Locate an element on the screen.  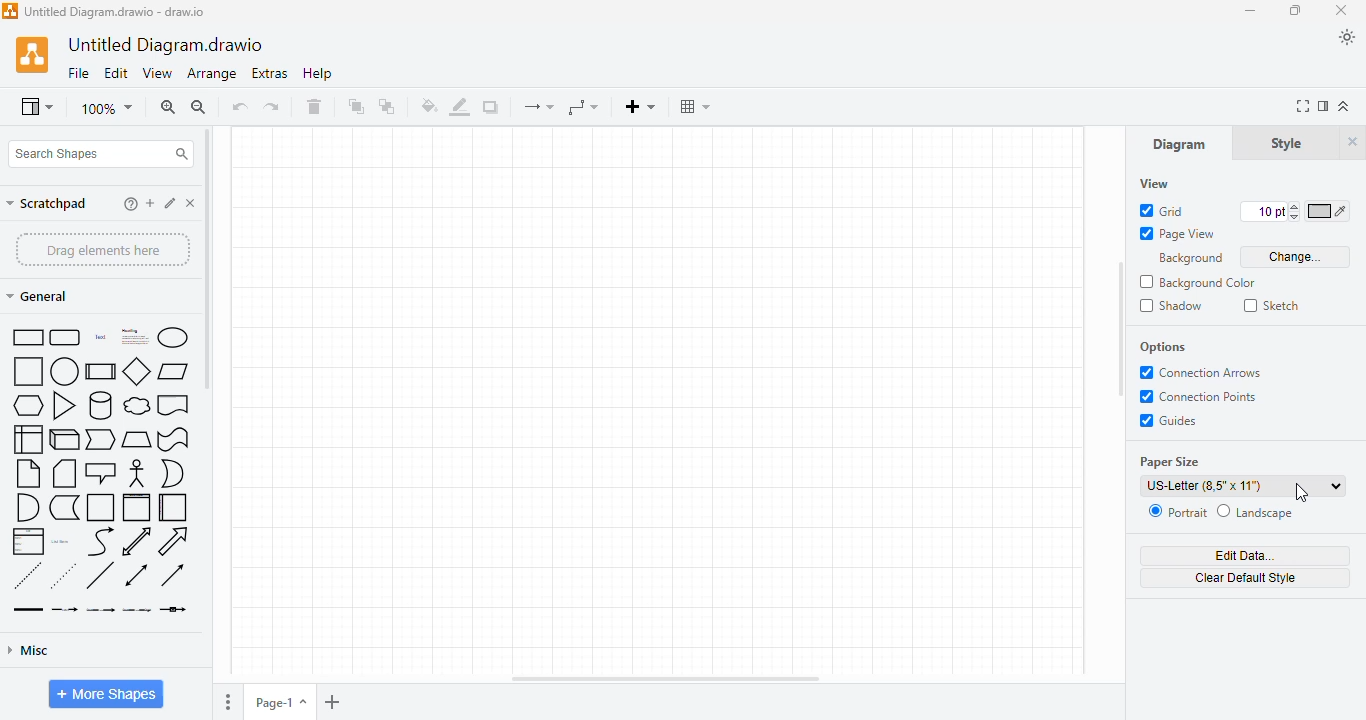
edit is located at coordinates (116, 73).